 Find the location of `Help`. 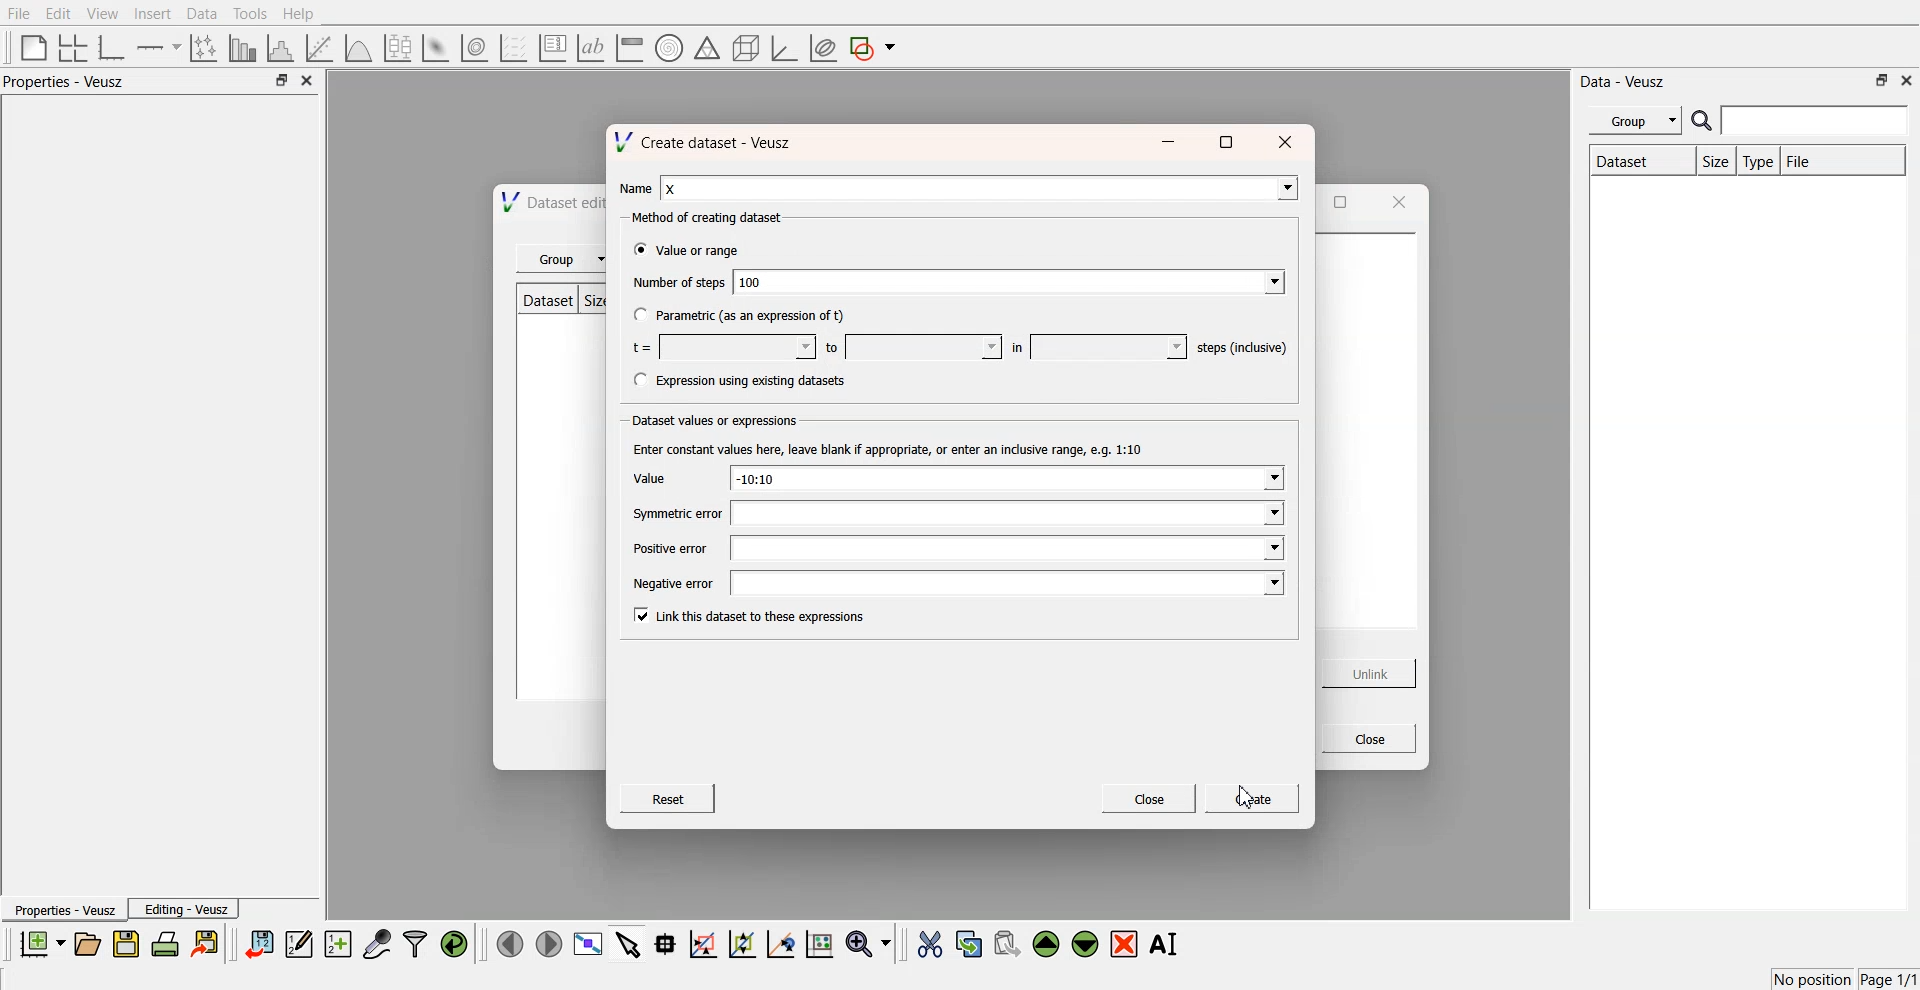

Help is located at coordinates (305, 16).